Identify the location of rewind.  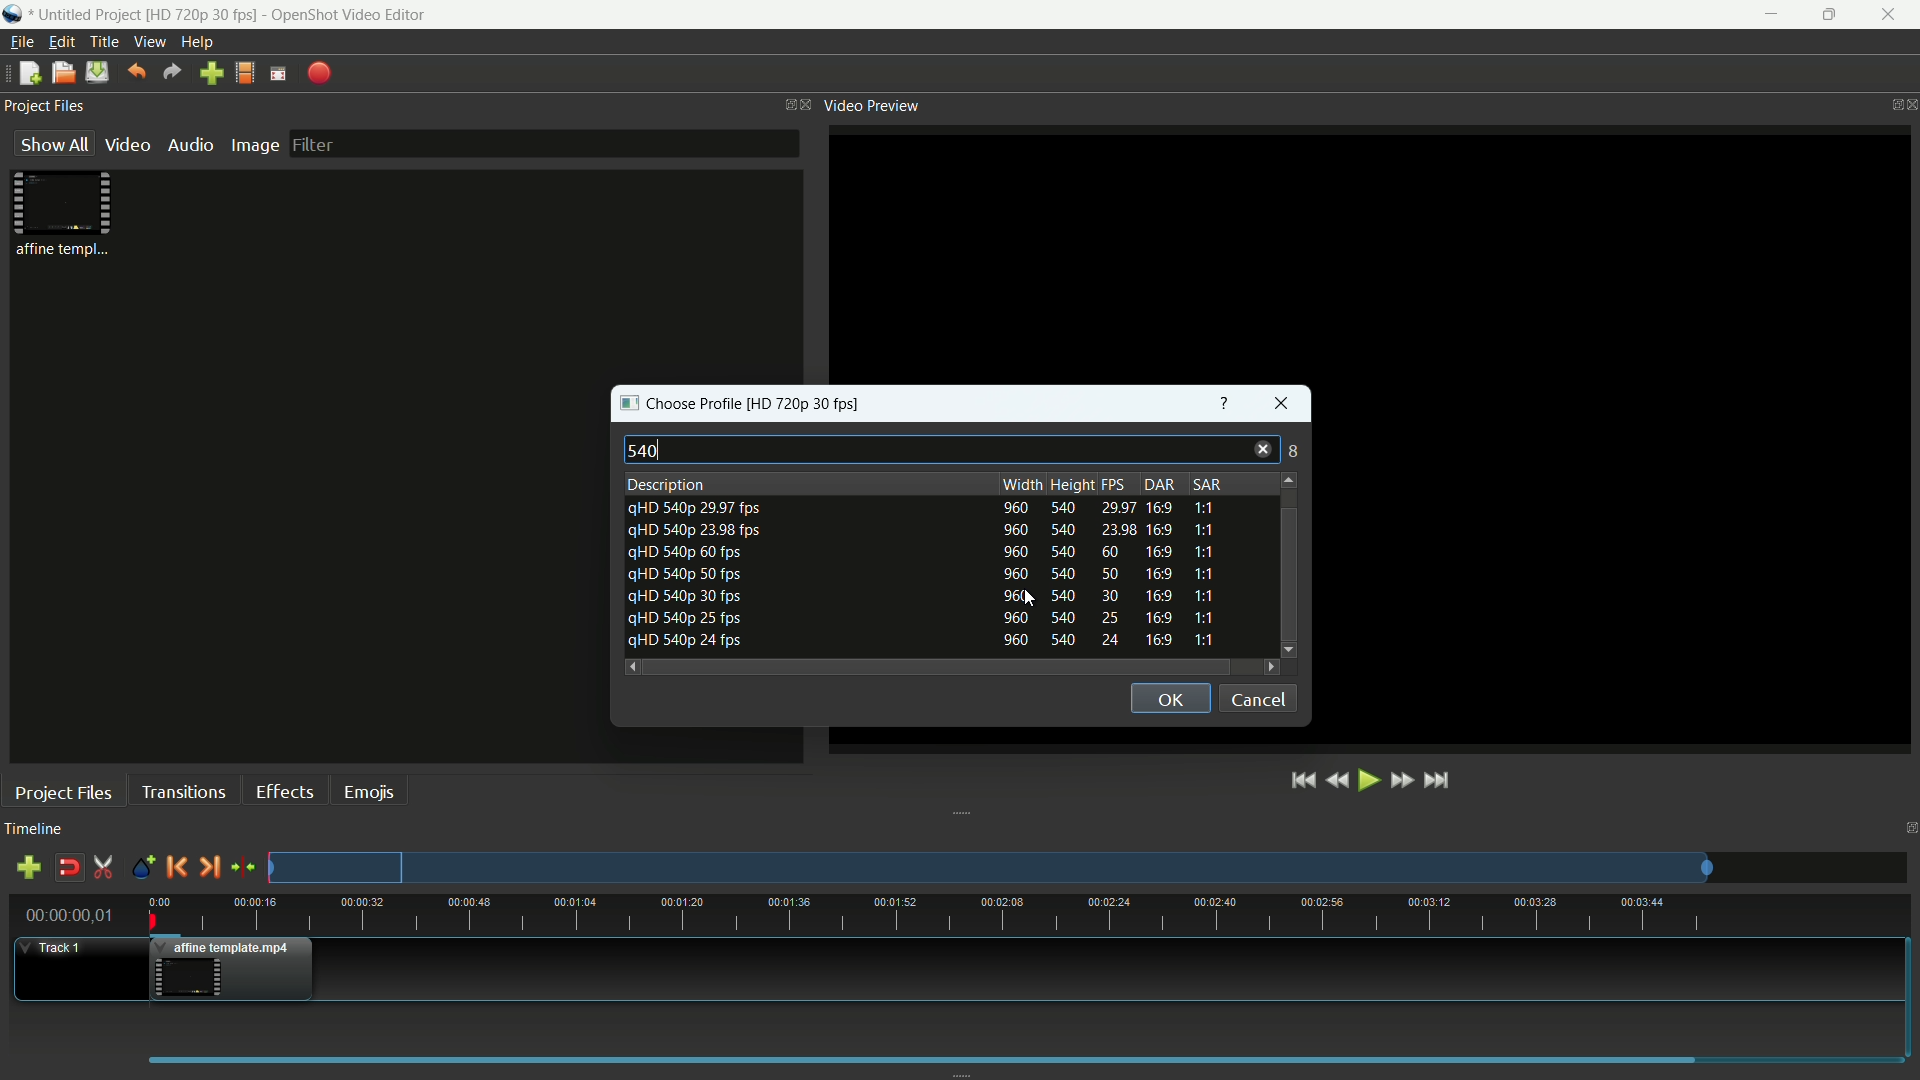
(1336, 780).